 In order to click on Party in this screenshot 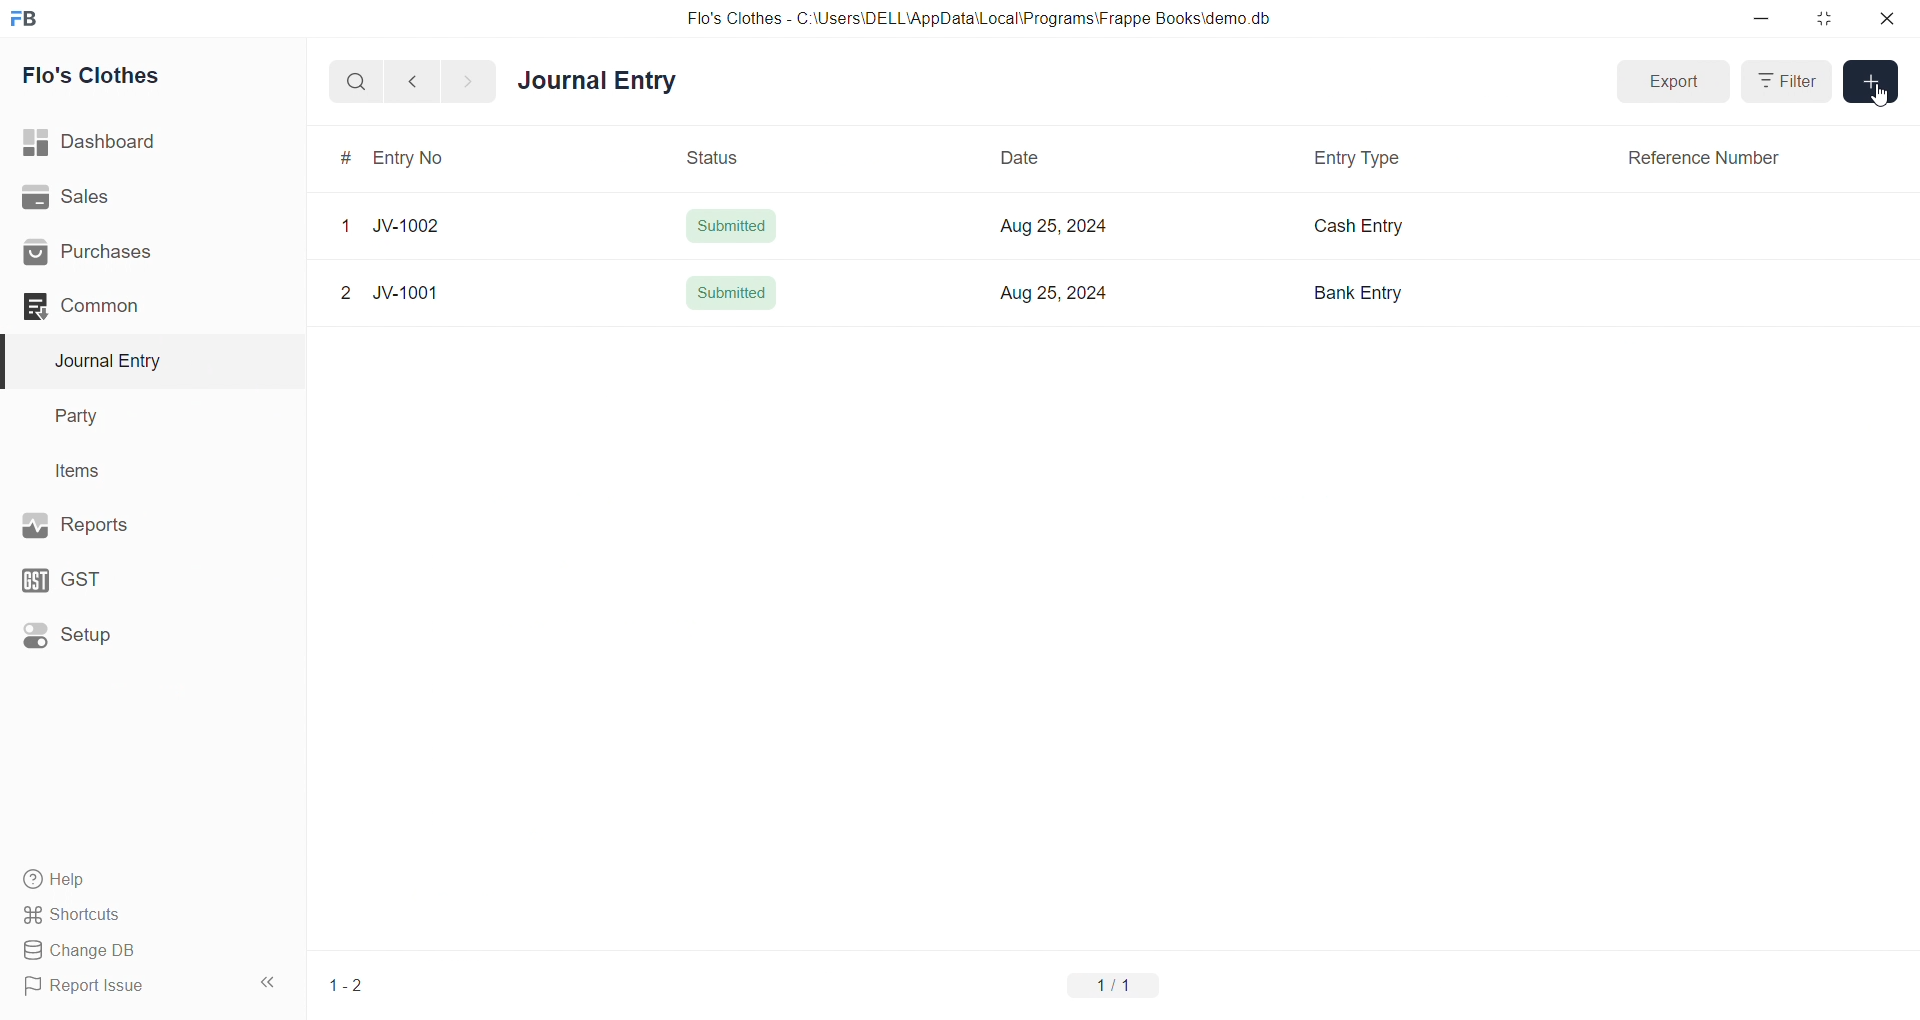, I will do `click(140, 417)`.